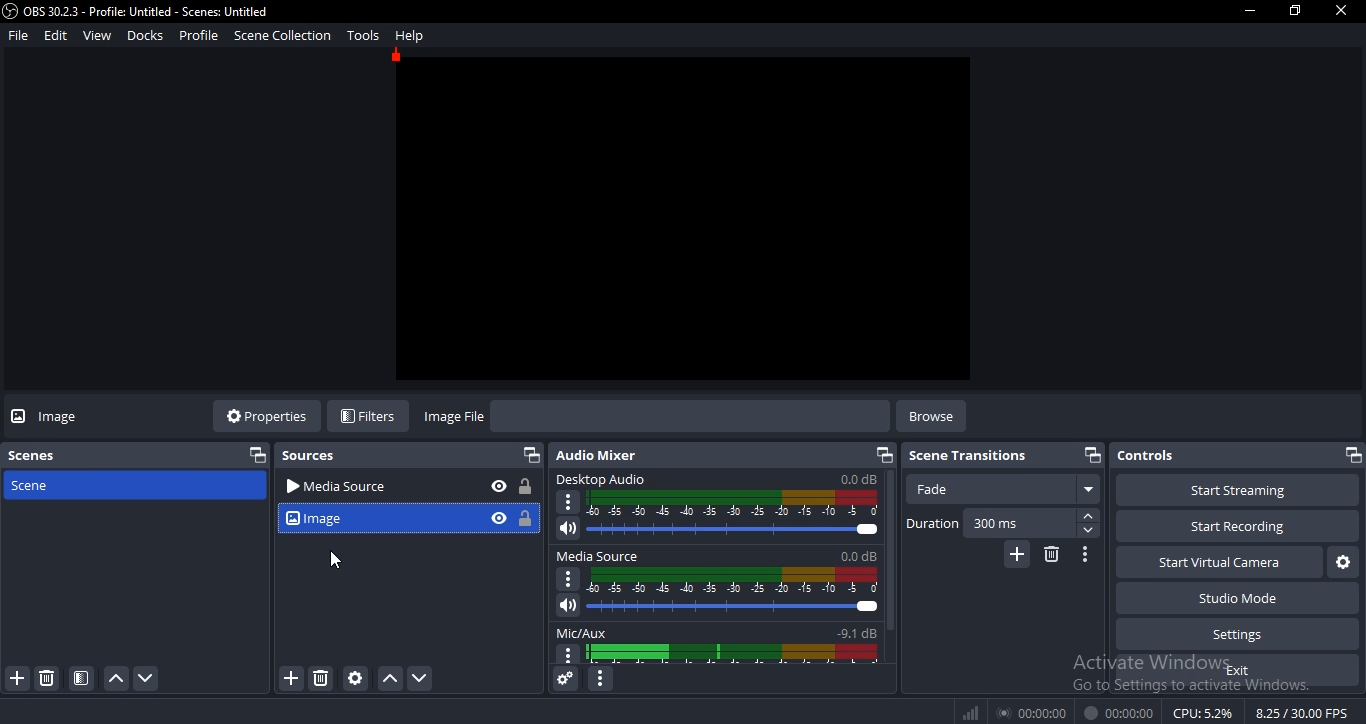 The height and width of the screenshot is (724, 1366). Describe the element at coordinates (418, 677) in the screenshot. I see `move down` at that location.